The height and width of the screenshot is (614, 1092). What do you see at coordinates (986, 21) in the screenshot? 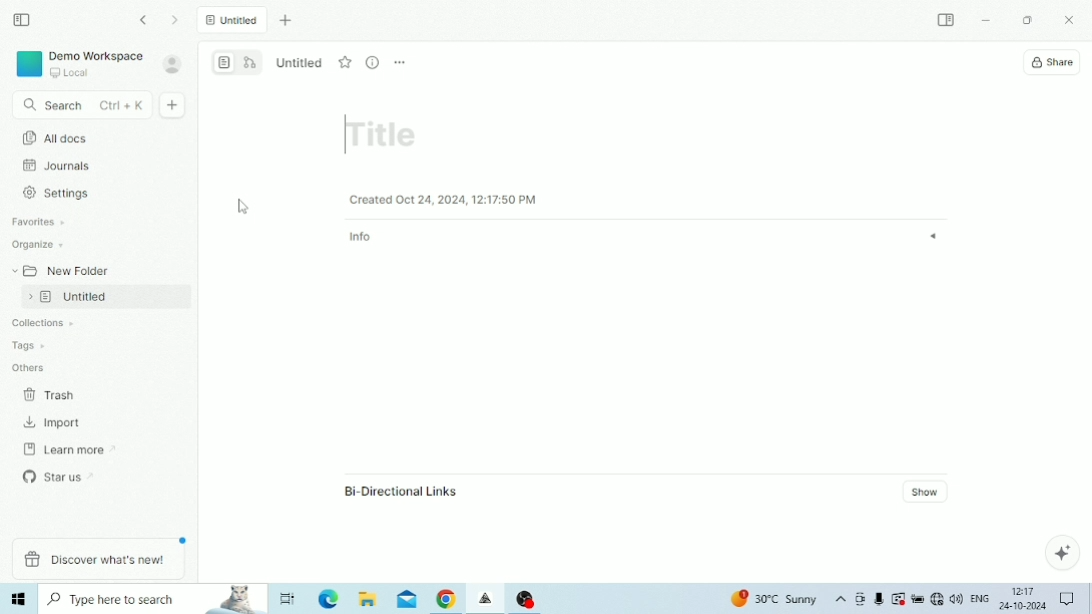
I see `Minimize` at bounding box center [986, 21].